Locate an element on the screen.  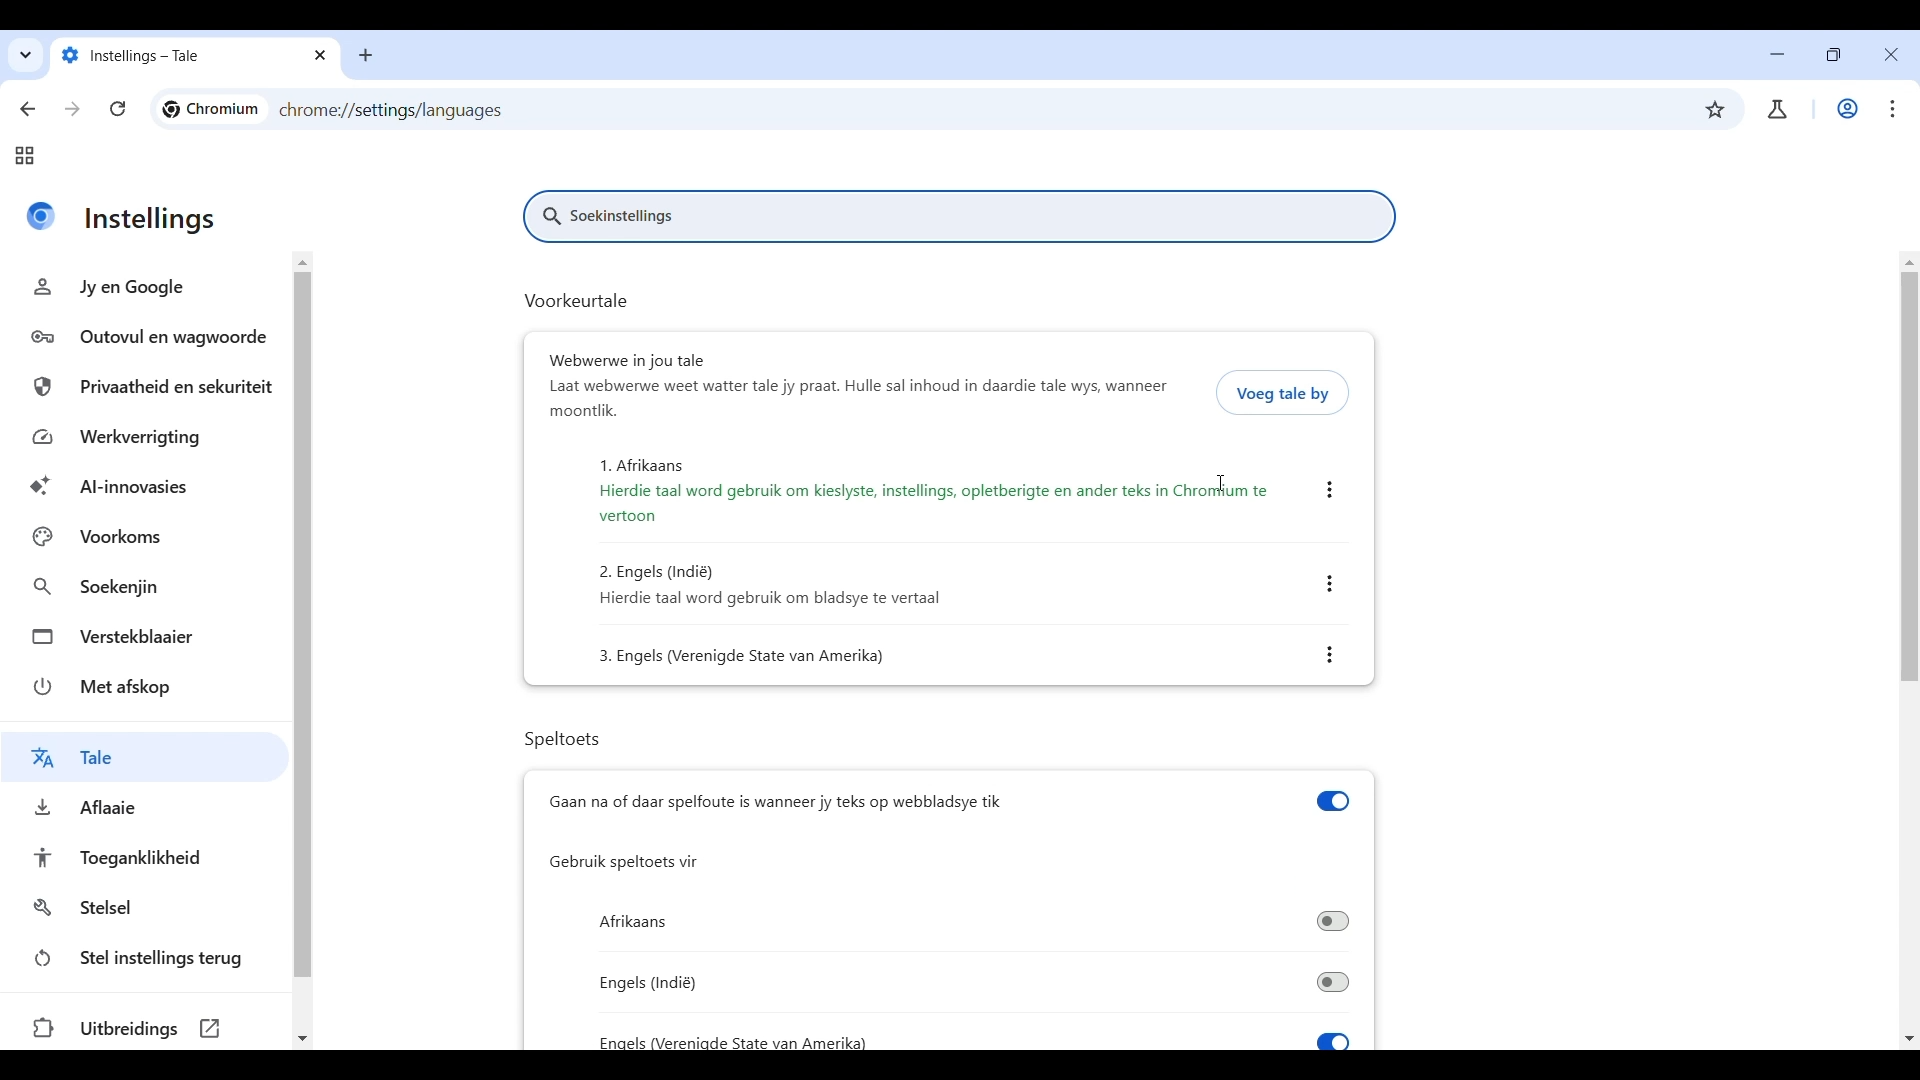
Werkverrigting is located at coordinates (148, 441).